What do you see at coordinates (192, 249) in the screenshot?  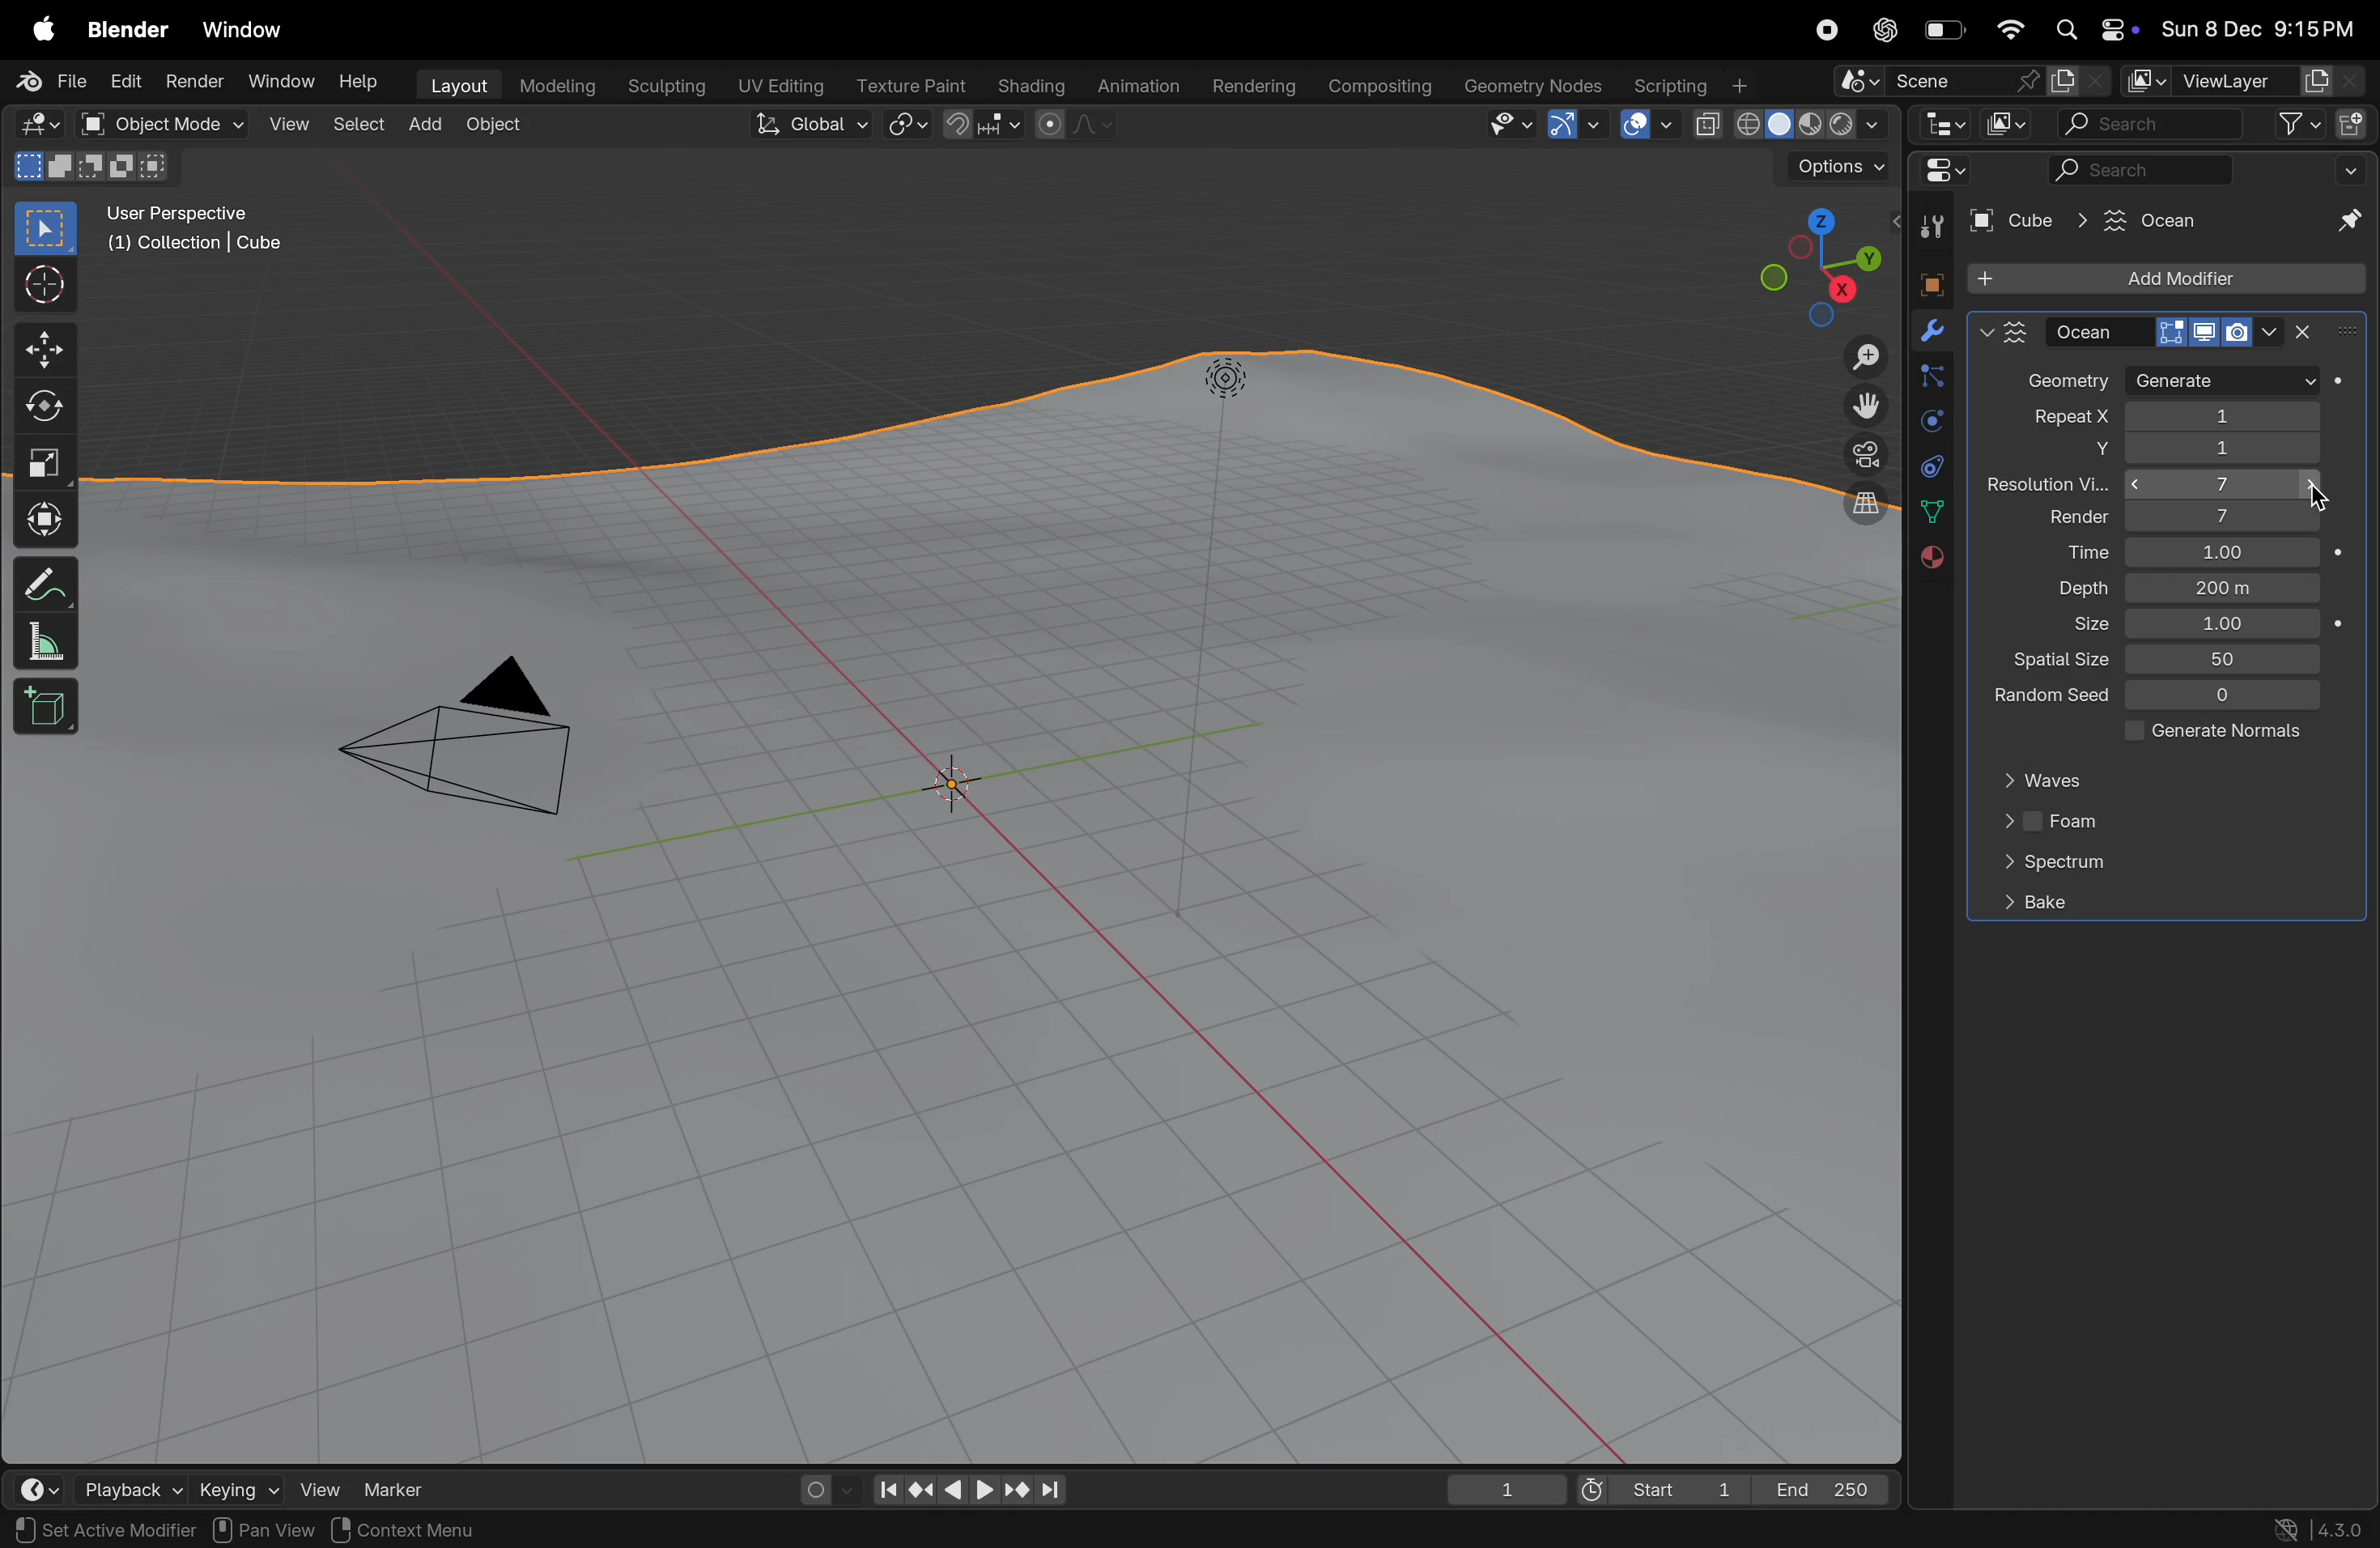 I see `use collection cube` at bounding box center [192, 249].